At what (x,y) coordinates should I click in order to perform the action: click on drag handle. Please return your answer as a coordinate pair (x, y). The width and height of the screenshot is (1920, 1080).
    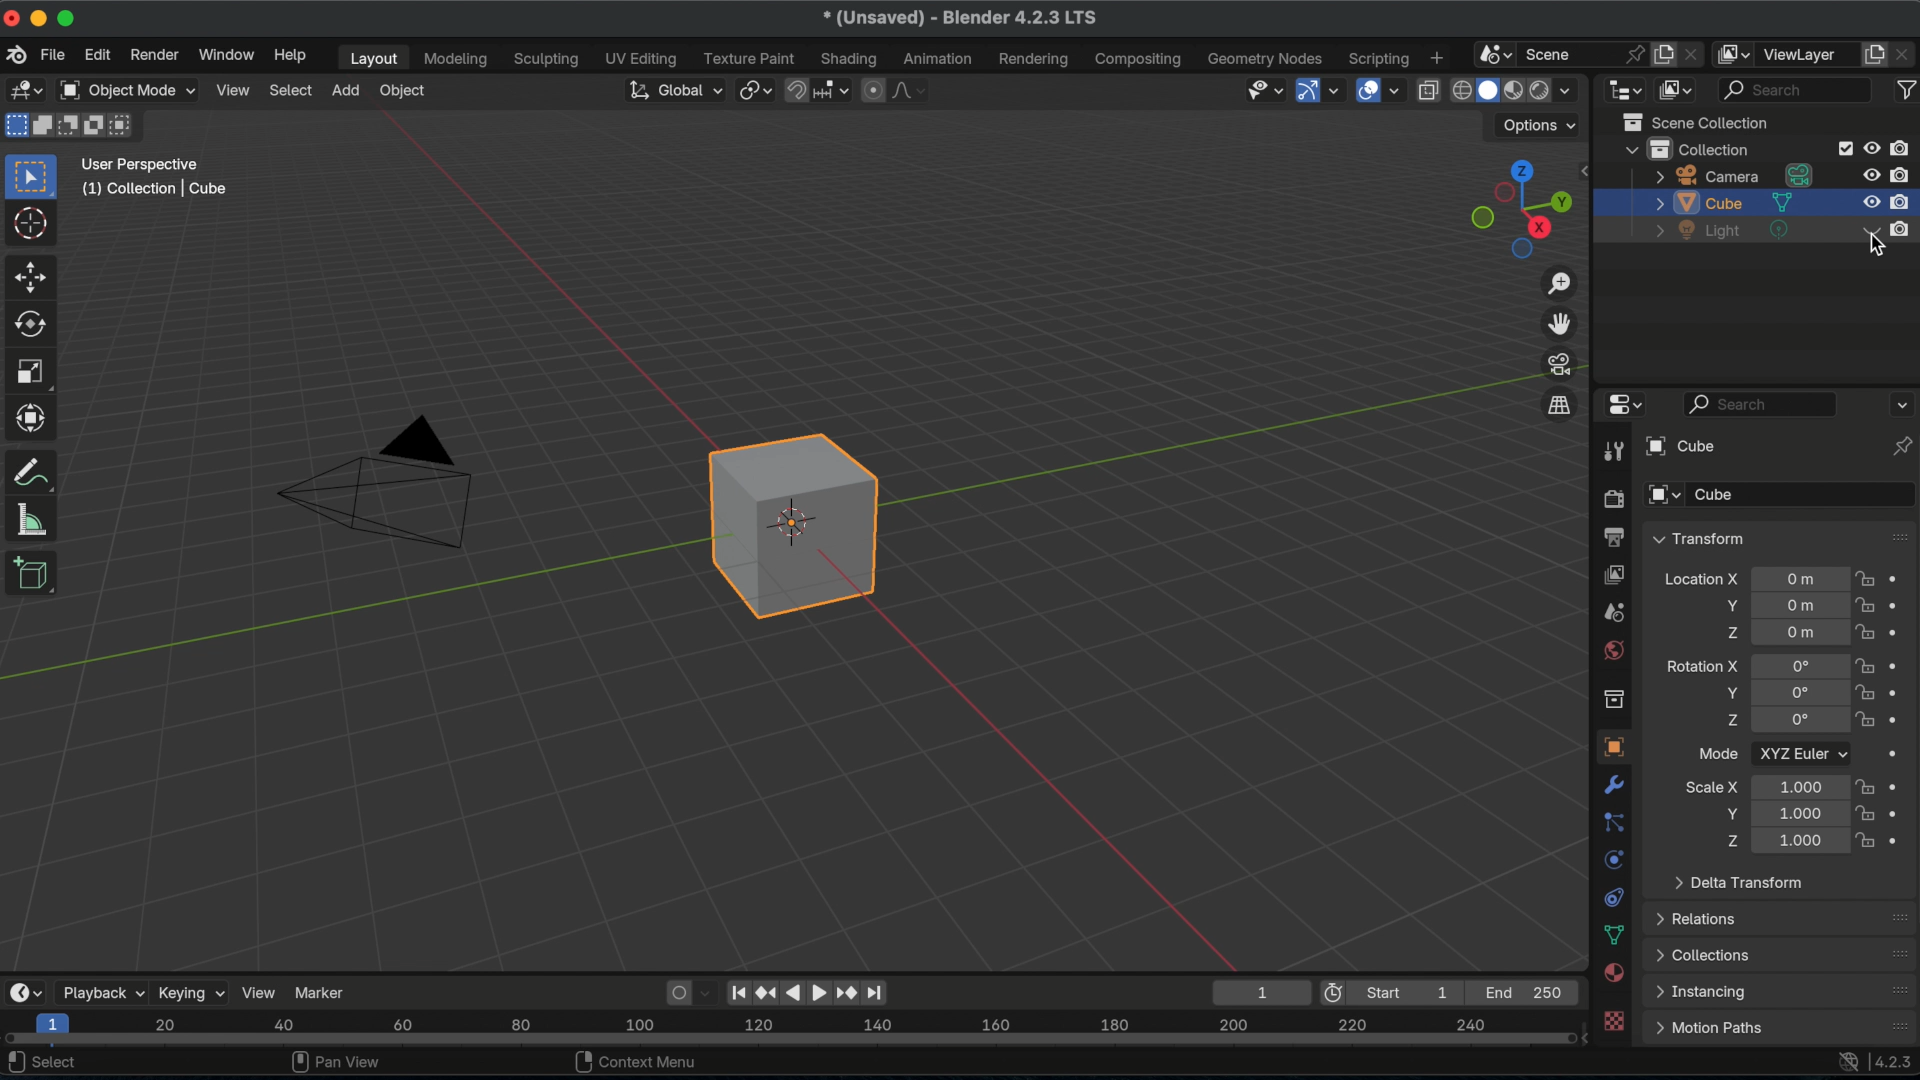
    Looking at the image, I should click on (1897, 989).